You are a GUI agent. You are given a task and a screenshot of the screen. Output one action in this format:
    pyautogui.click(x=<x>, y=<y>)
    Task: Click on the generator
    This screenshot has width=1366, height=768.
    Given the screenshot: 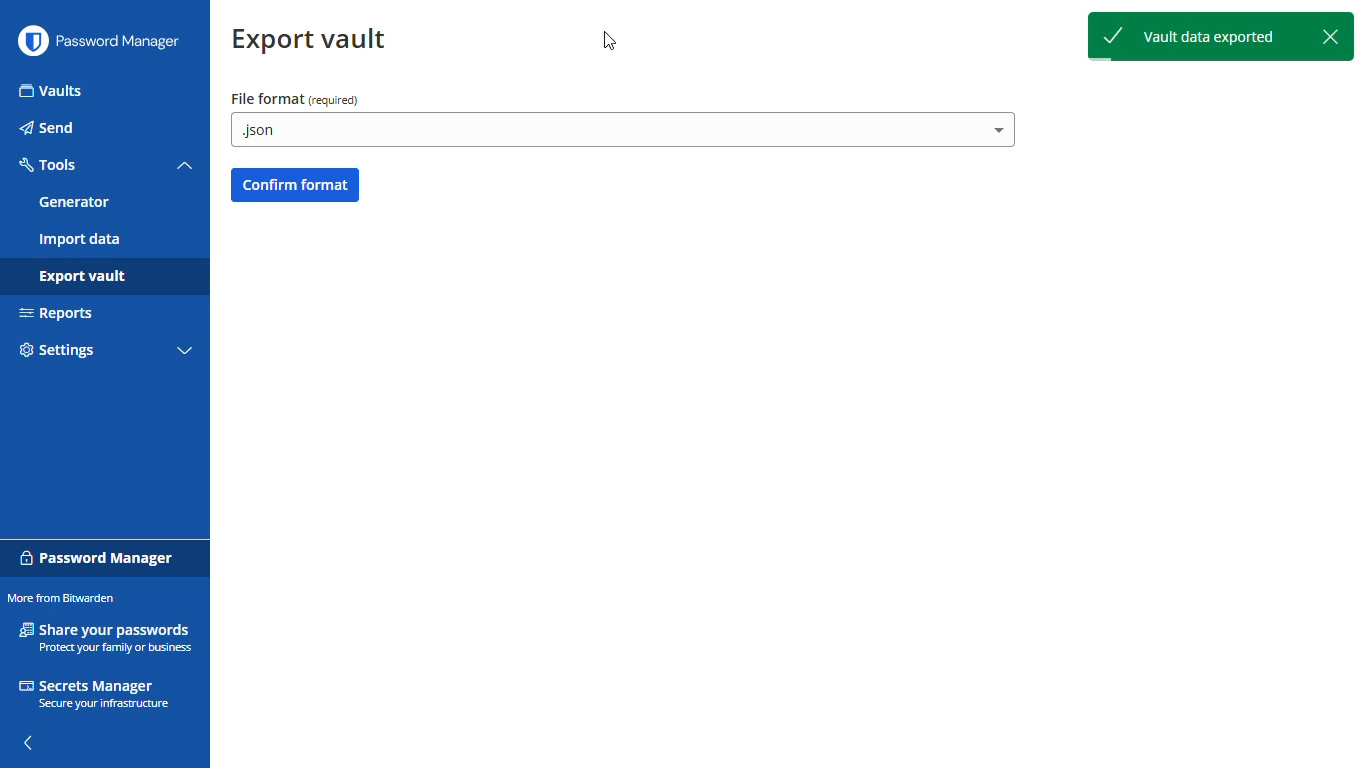 What is the action you would take?
    pyautogui.click(x=74, y=202)
    